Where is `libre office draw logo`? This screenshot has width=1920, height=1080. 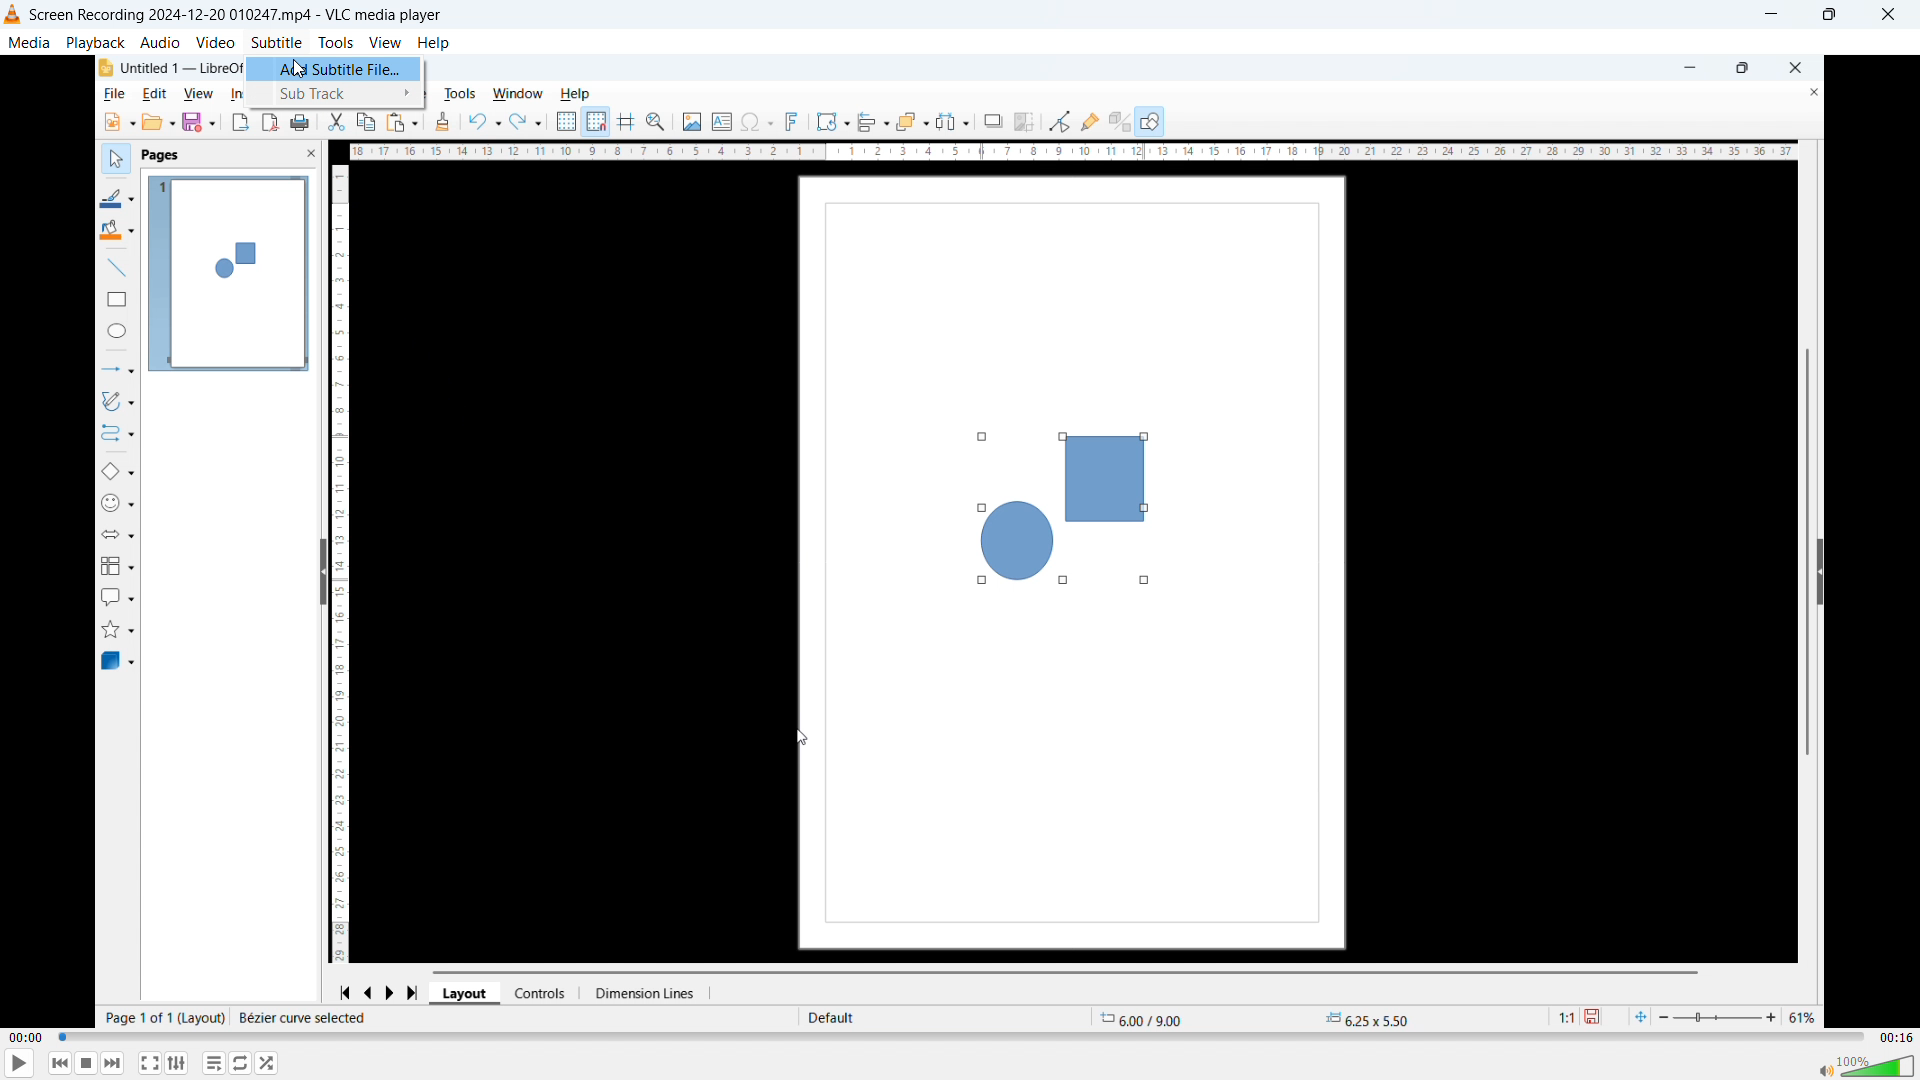 libre office draw logo is located at coordinates (104, 68).